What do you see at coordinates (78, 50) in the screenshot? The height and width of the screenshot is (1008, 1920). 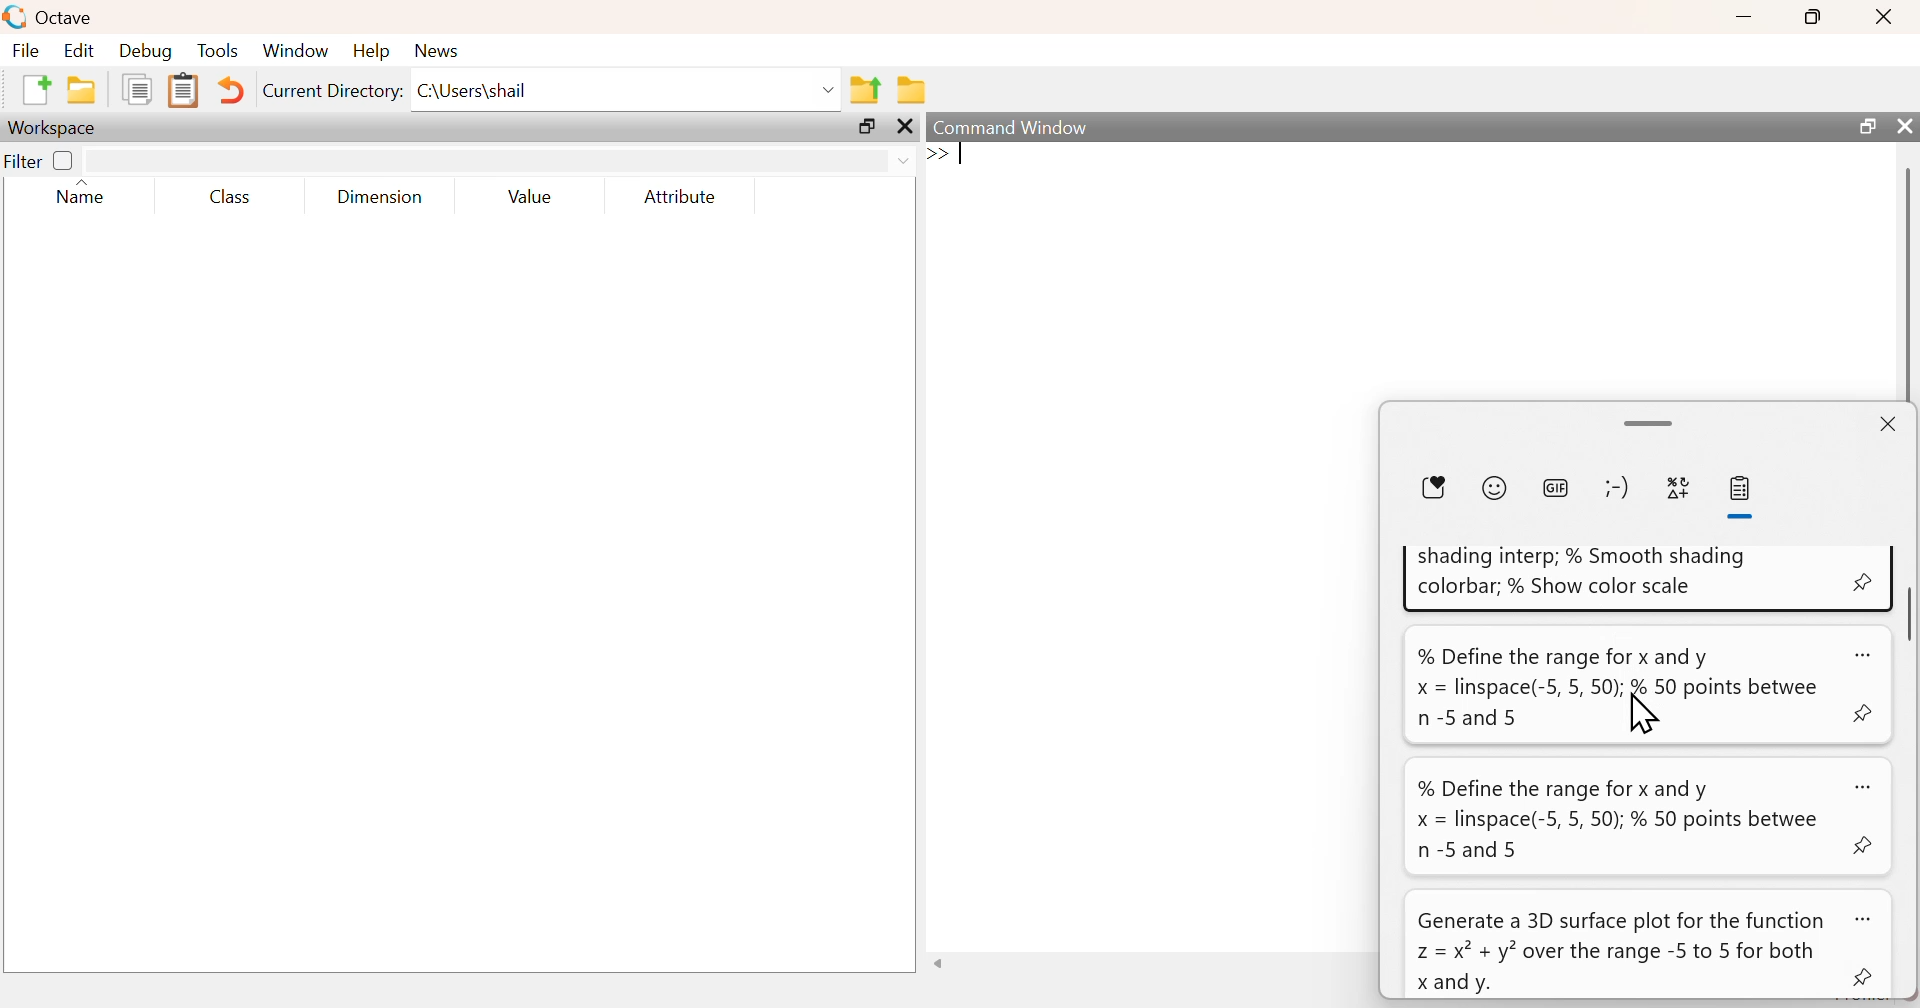 I see `Edit` at bounding box center [78, 50].